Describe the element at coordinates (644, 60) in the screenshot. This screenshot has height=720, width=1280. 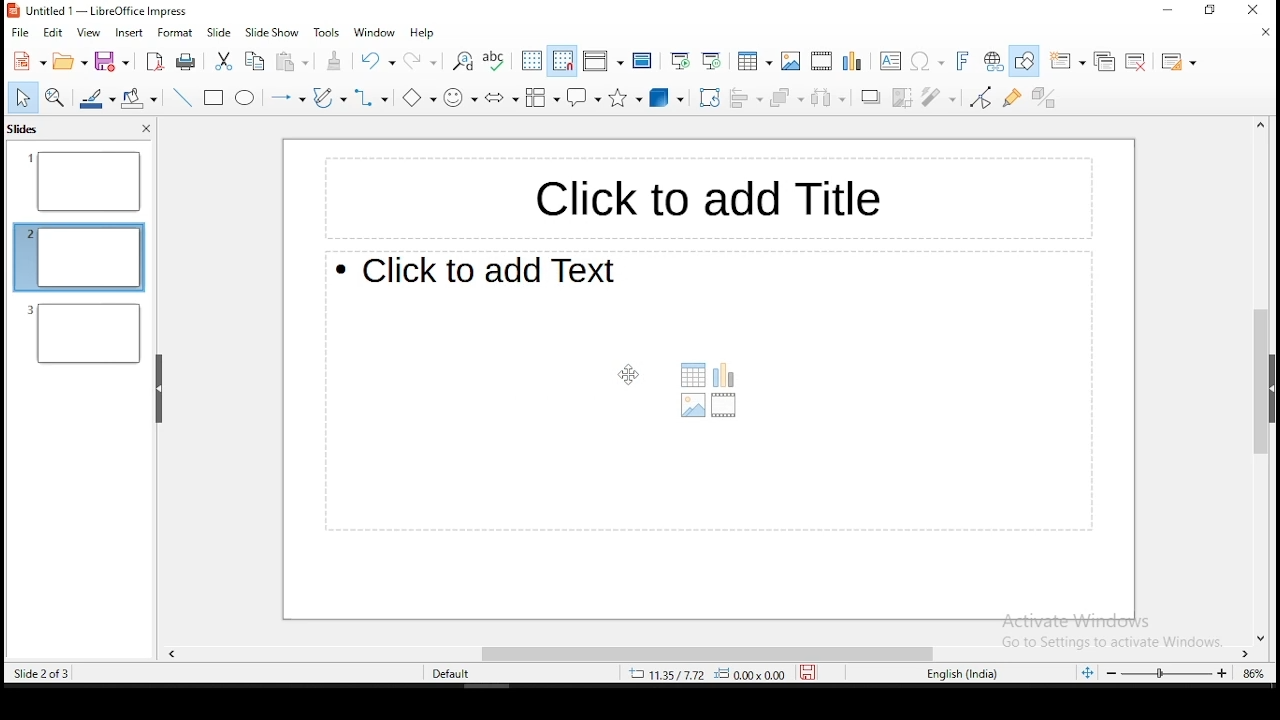
I see `master slide` at that location.